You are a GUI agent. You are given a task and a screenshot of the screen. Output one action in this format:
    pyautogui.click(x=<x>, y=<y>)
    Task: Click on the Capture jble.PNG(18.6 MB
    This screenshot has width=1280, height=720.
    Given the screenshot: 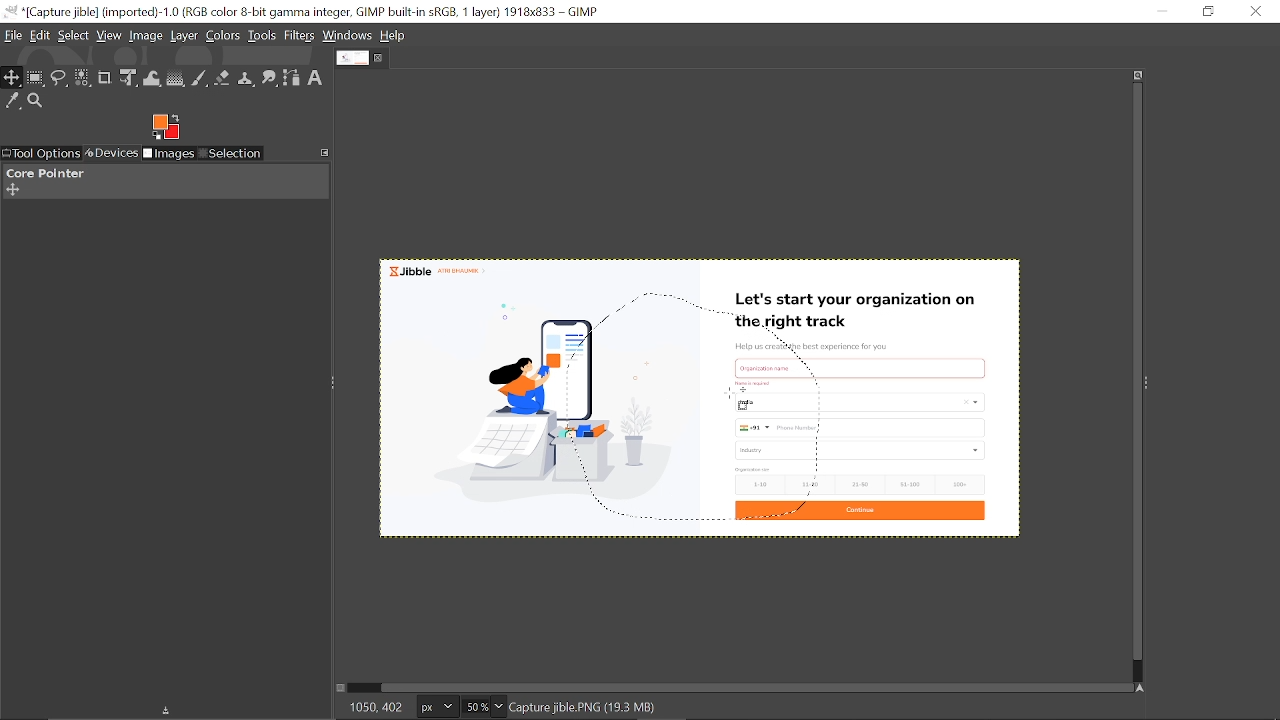 What is the action you would take?
    pyautogui.click(x=585, y=706)
    